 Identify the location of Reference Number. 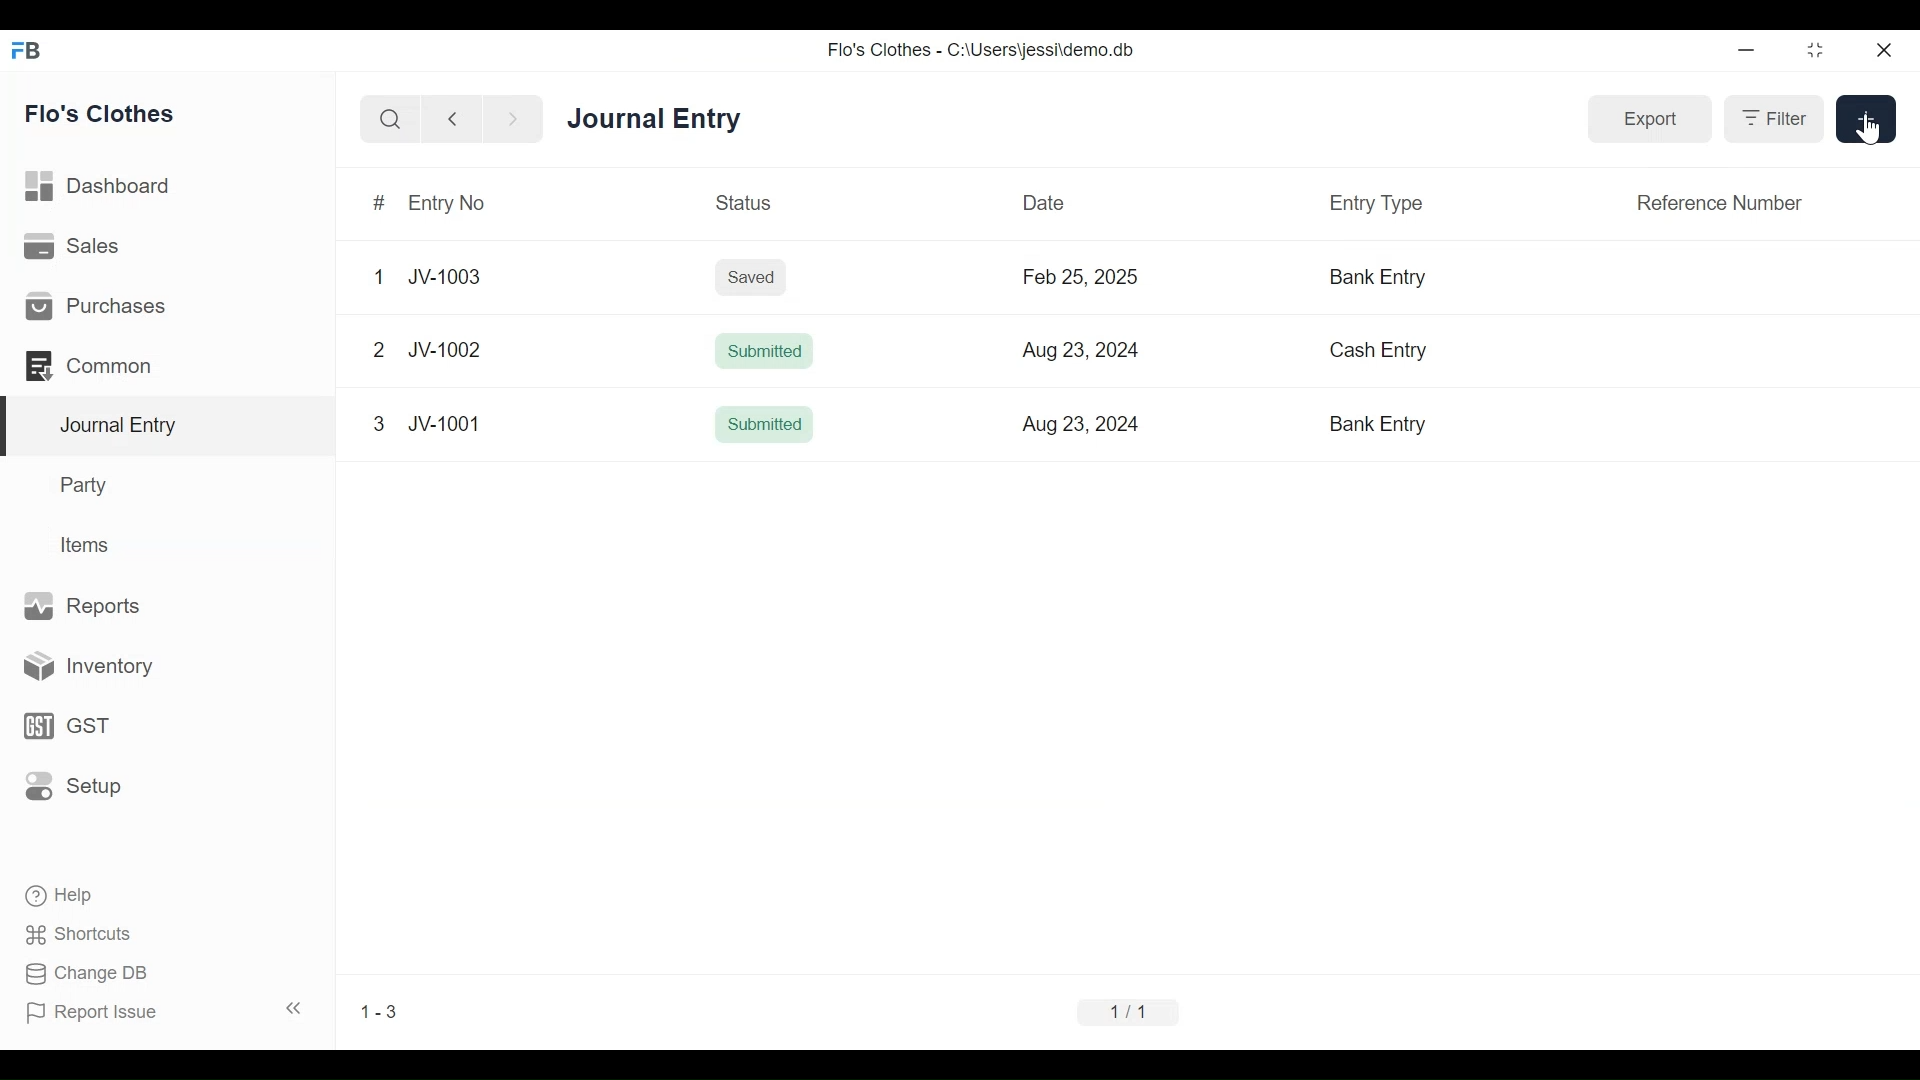
(1718, 201).